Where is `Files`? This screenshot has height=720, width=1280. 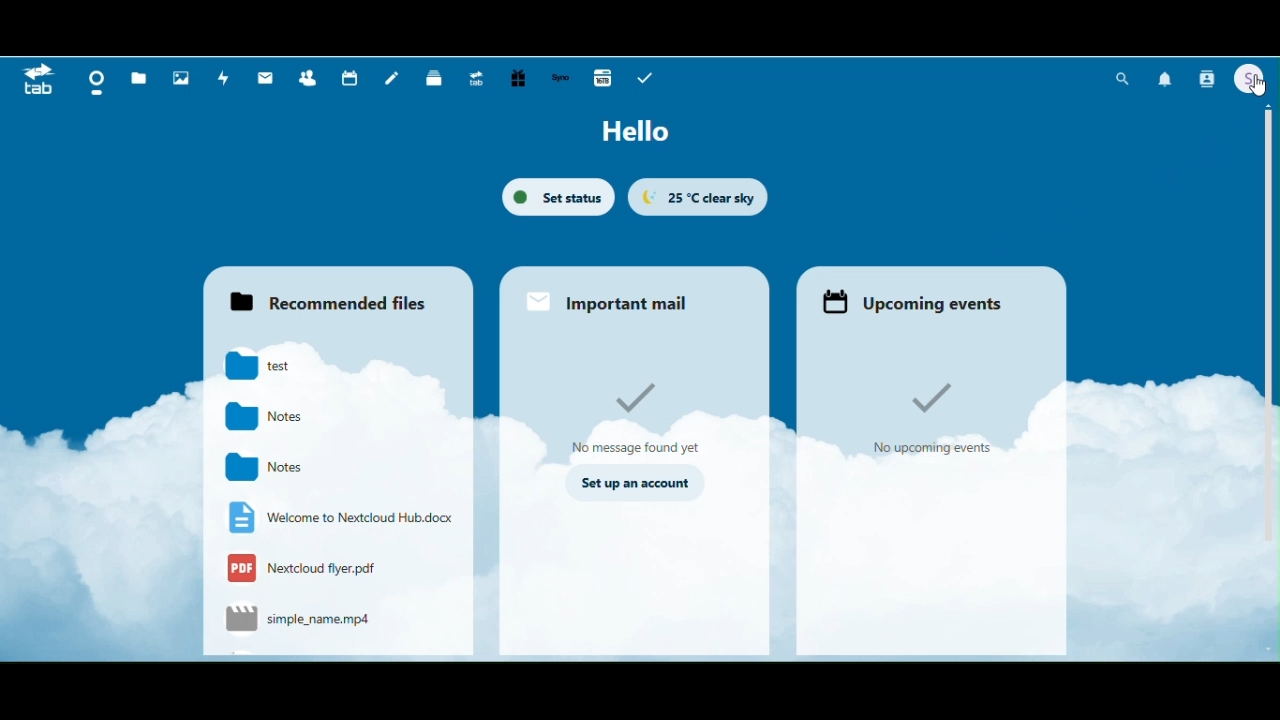 Files is located at coordinates (138, 77).